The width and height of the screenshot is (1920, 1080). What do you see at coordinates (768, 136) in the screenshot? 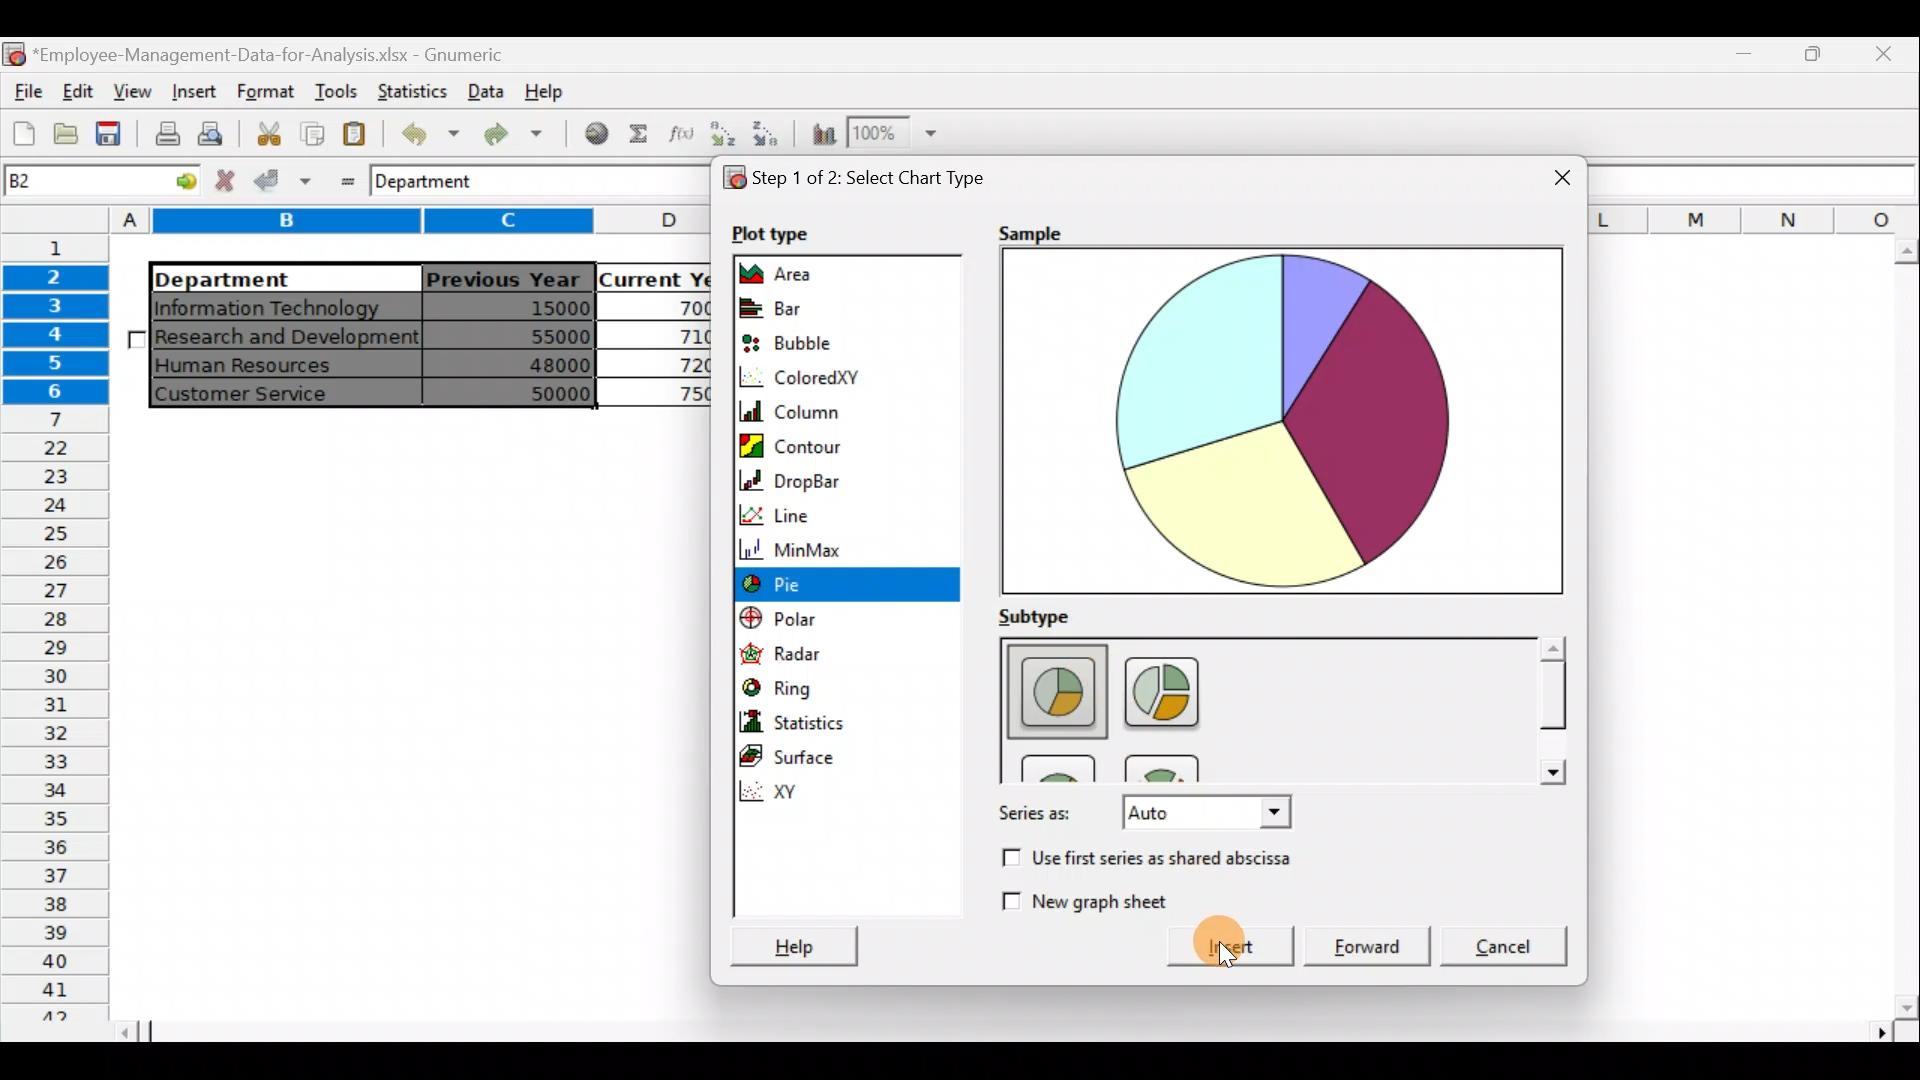
I see `Sort in descending order` at bounding box center [768, 136].